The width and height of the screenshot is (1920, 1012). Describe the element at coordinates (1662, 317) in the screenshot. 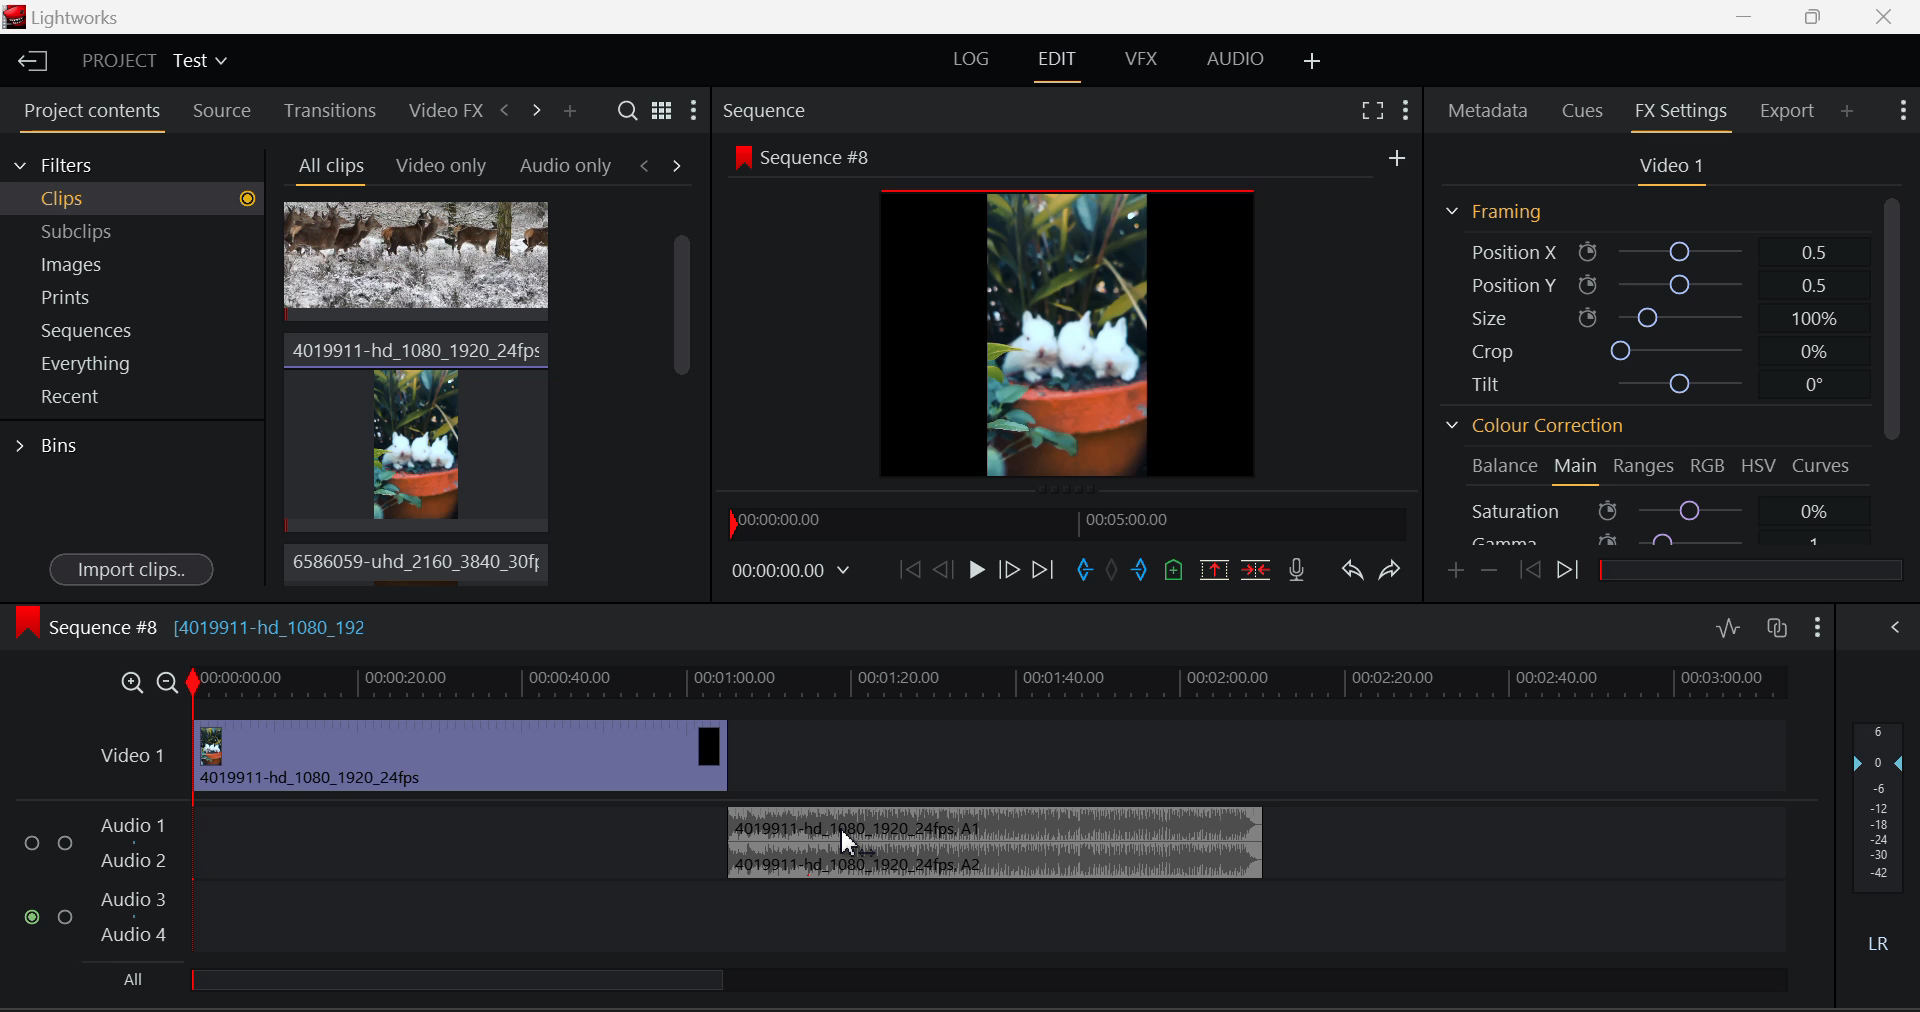

I see `Size` at that location.